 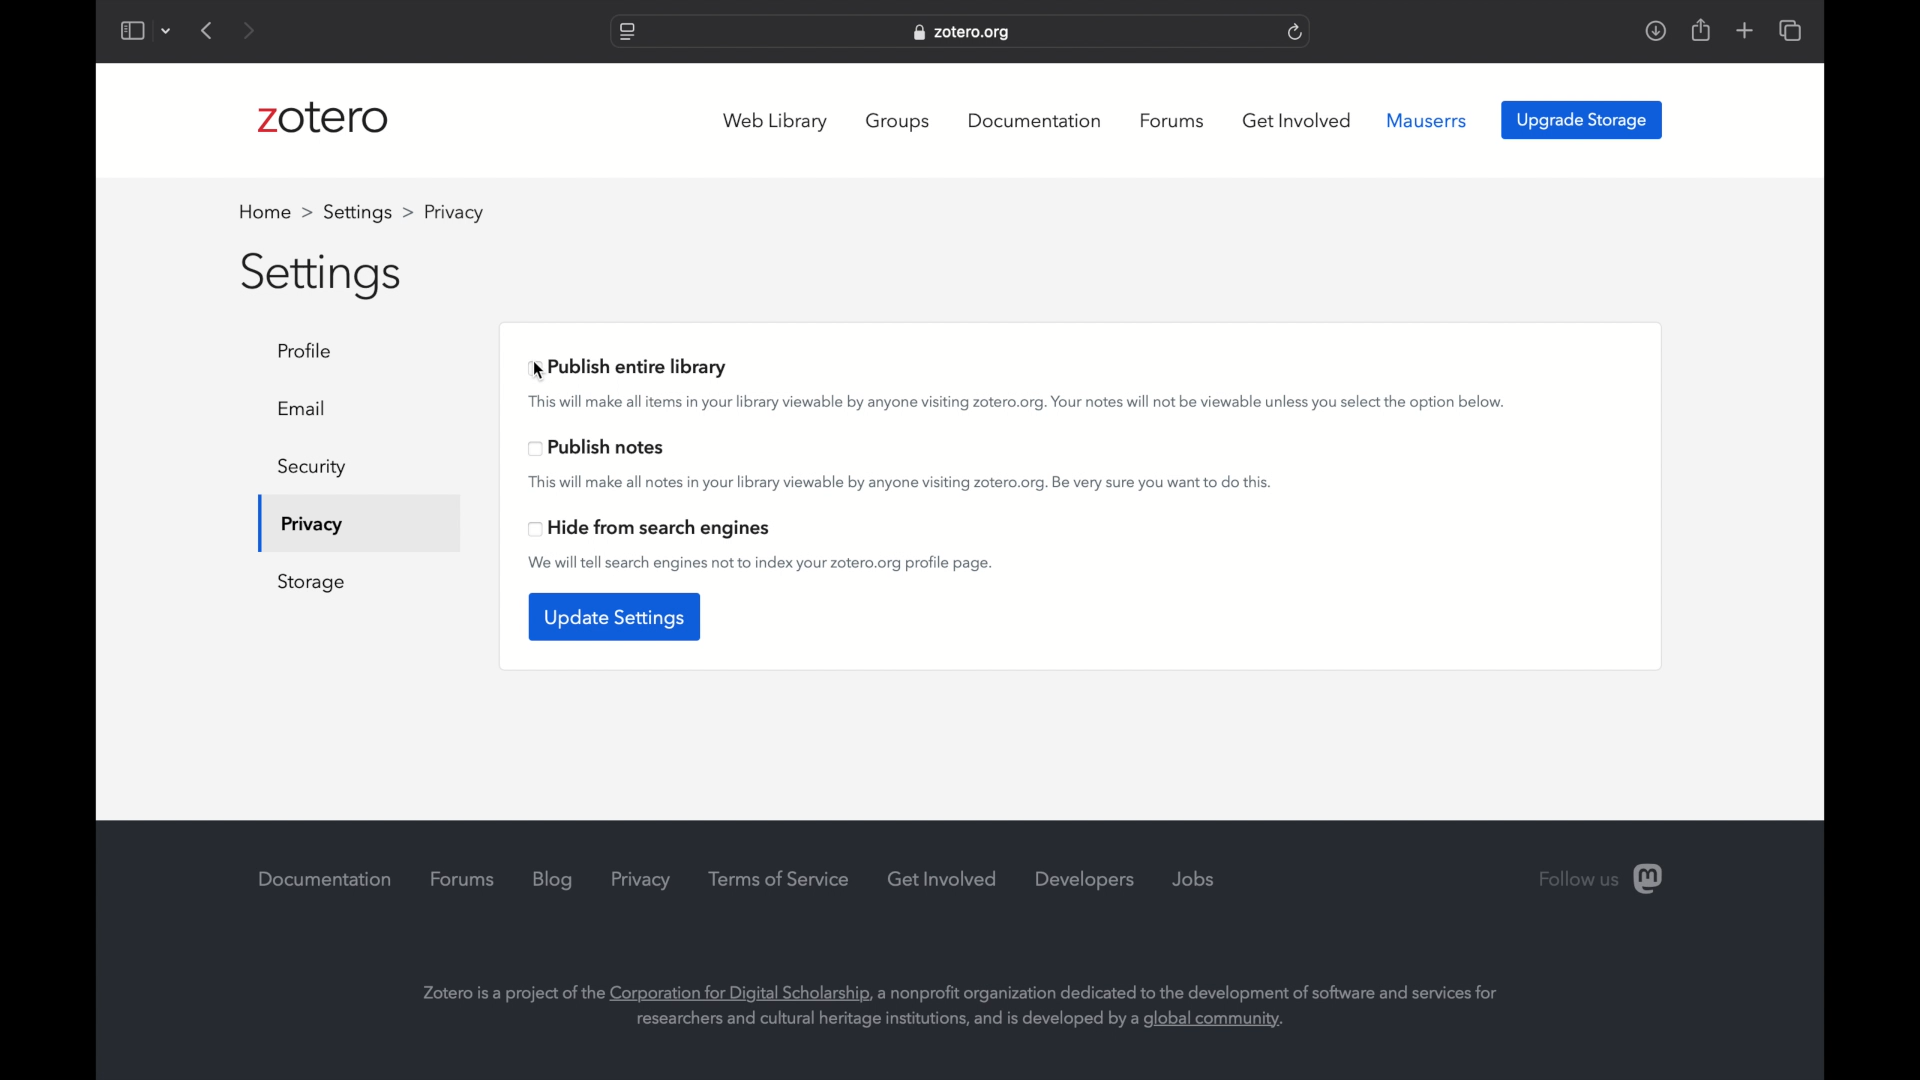 What do you see at coordinates (310, 527) in the screenshot?
I see `privacy` at bounding box center [310, 527].